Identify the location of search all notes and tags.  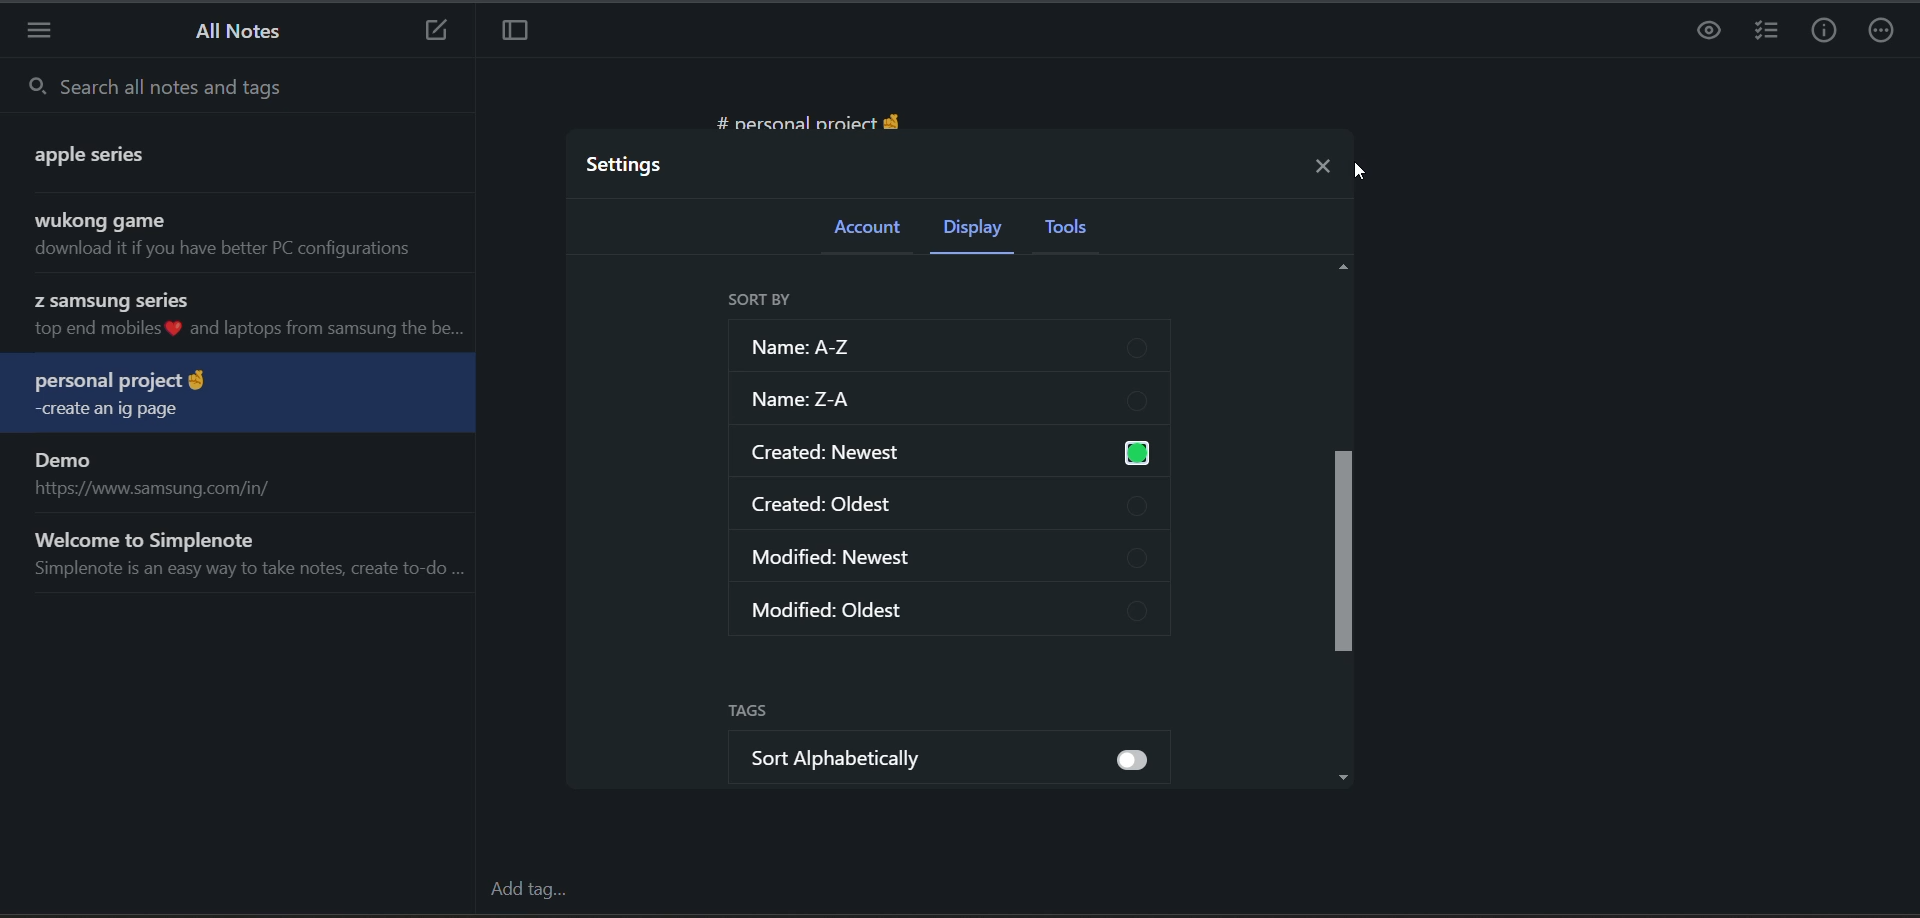
(247, 91).